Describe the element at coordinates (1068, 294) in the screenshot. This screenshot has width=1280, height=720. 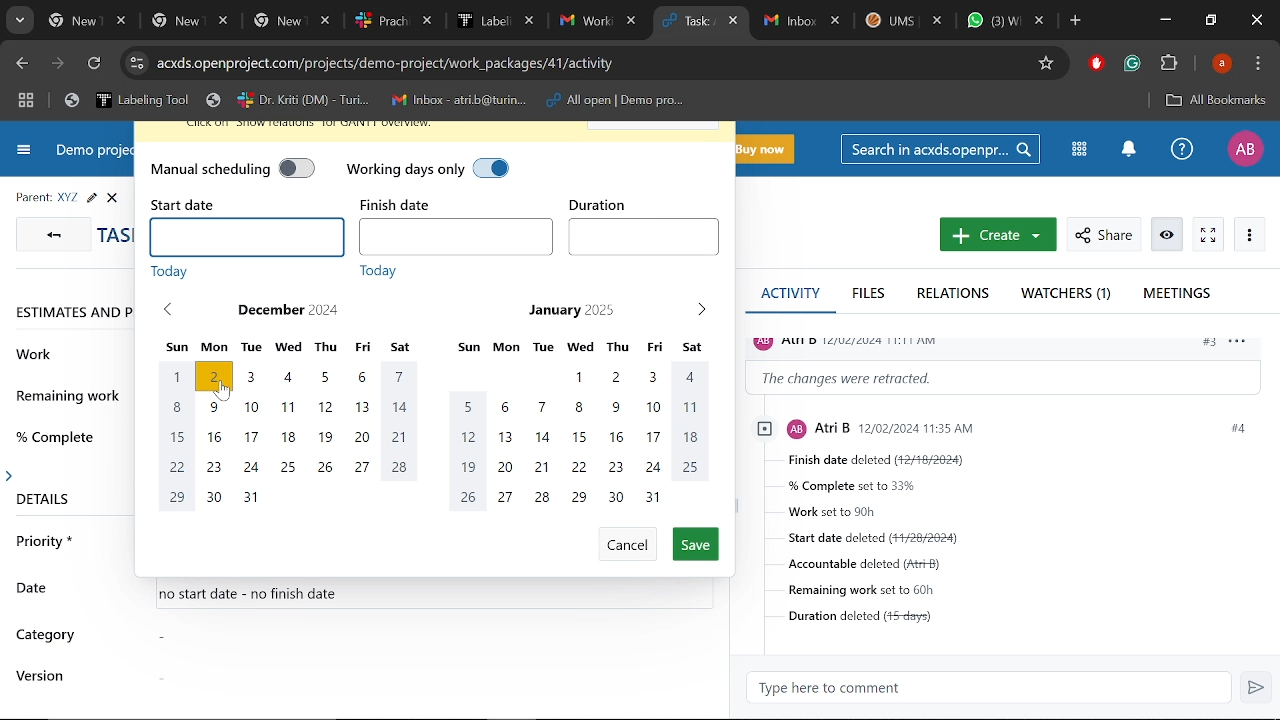
I see `Watchers` at that location.